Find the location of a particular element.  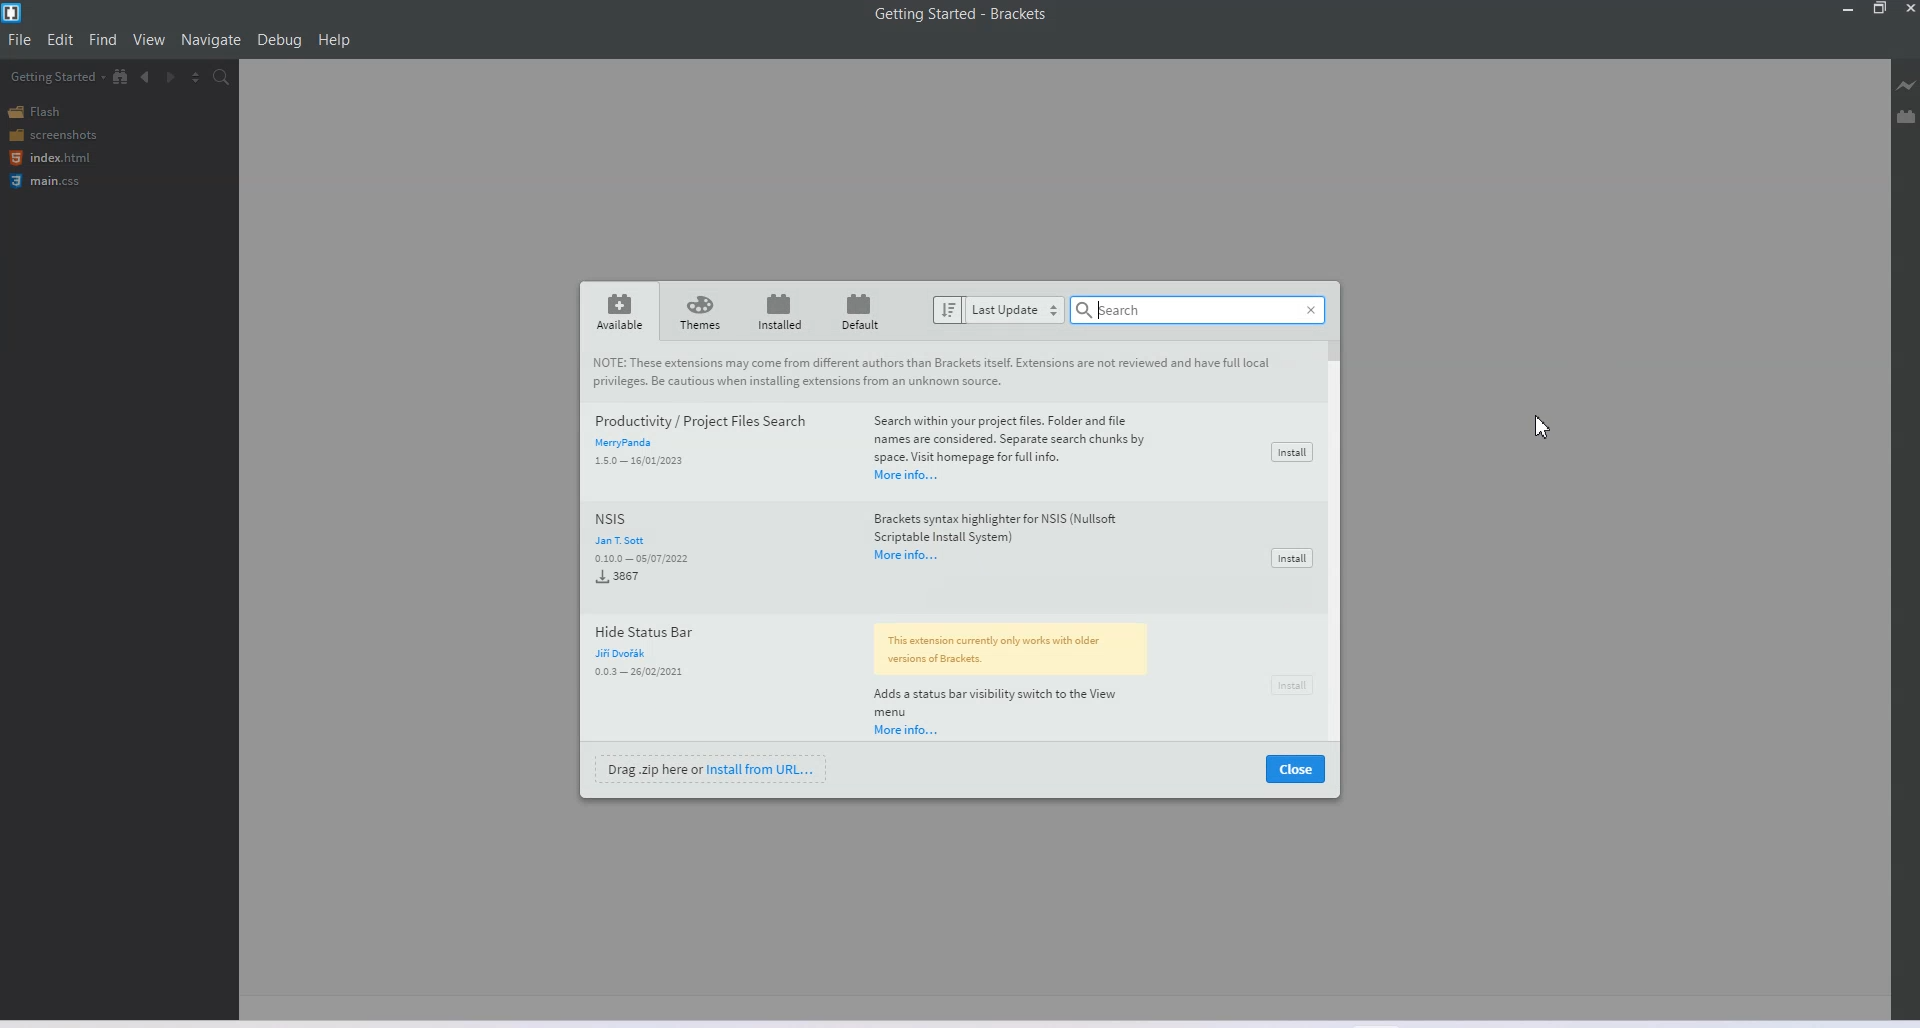

Show file in Tree is located at coordinates (121, 75).